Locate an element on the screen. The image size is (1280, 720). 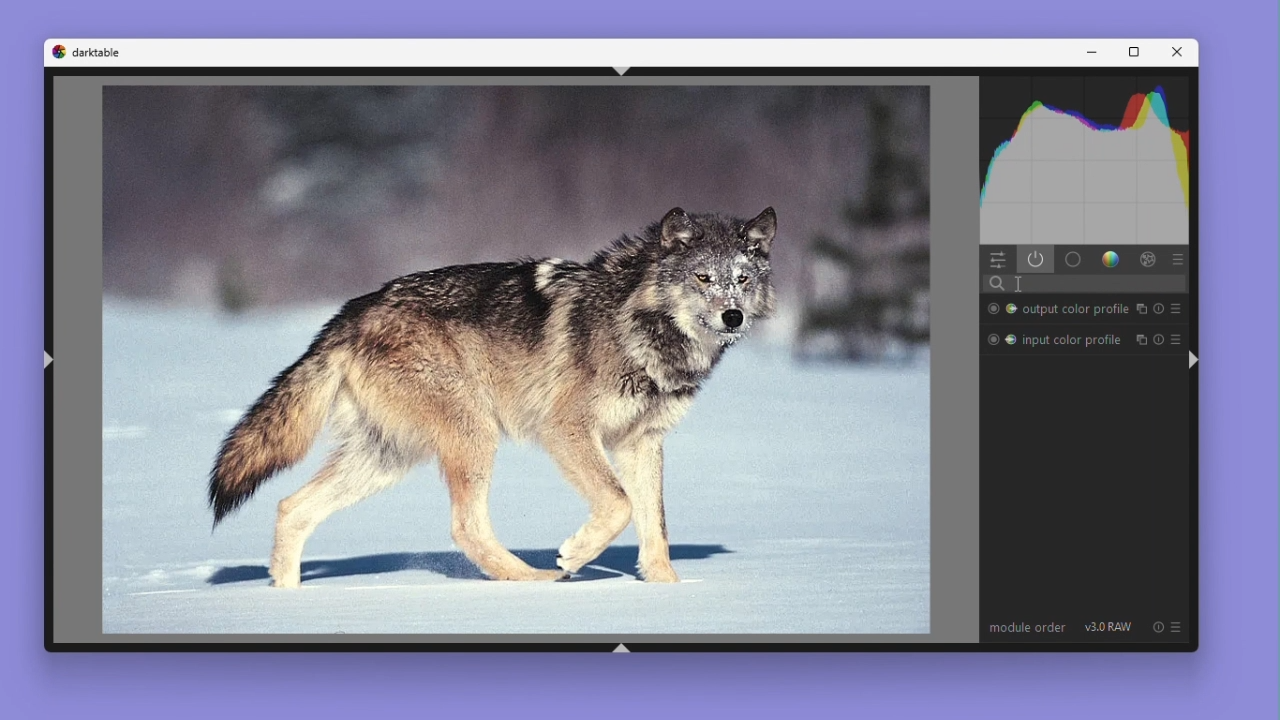
Input colour profile is located at coordinates (1053, 338).